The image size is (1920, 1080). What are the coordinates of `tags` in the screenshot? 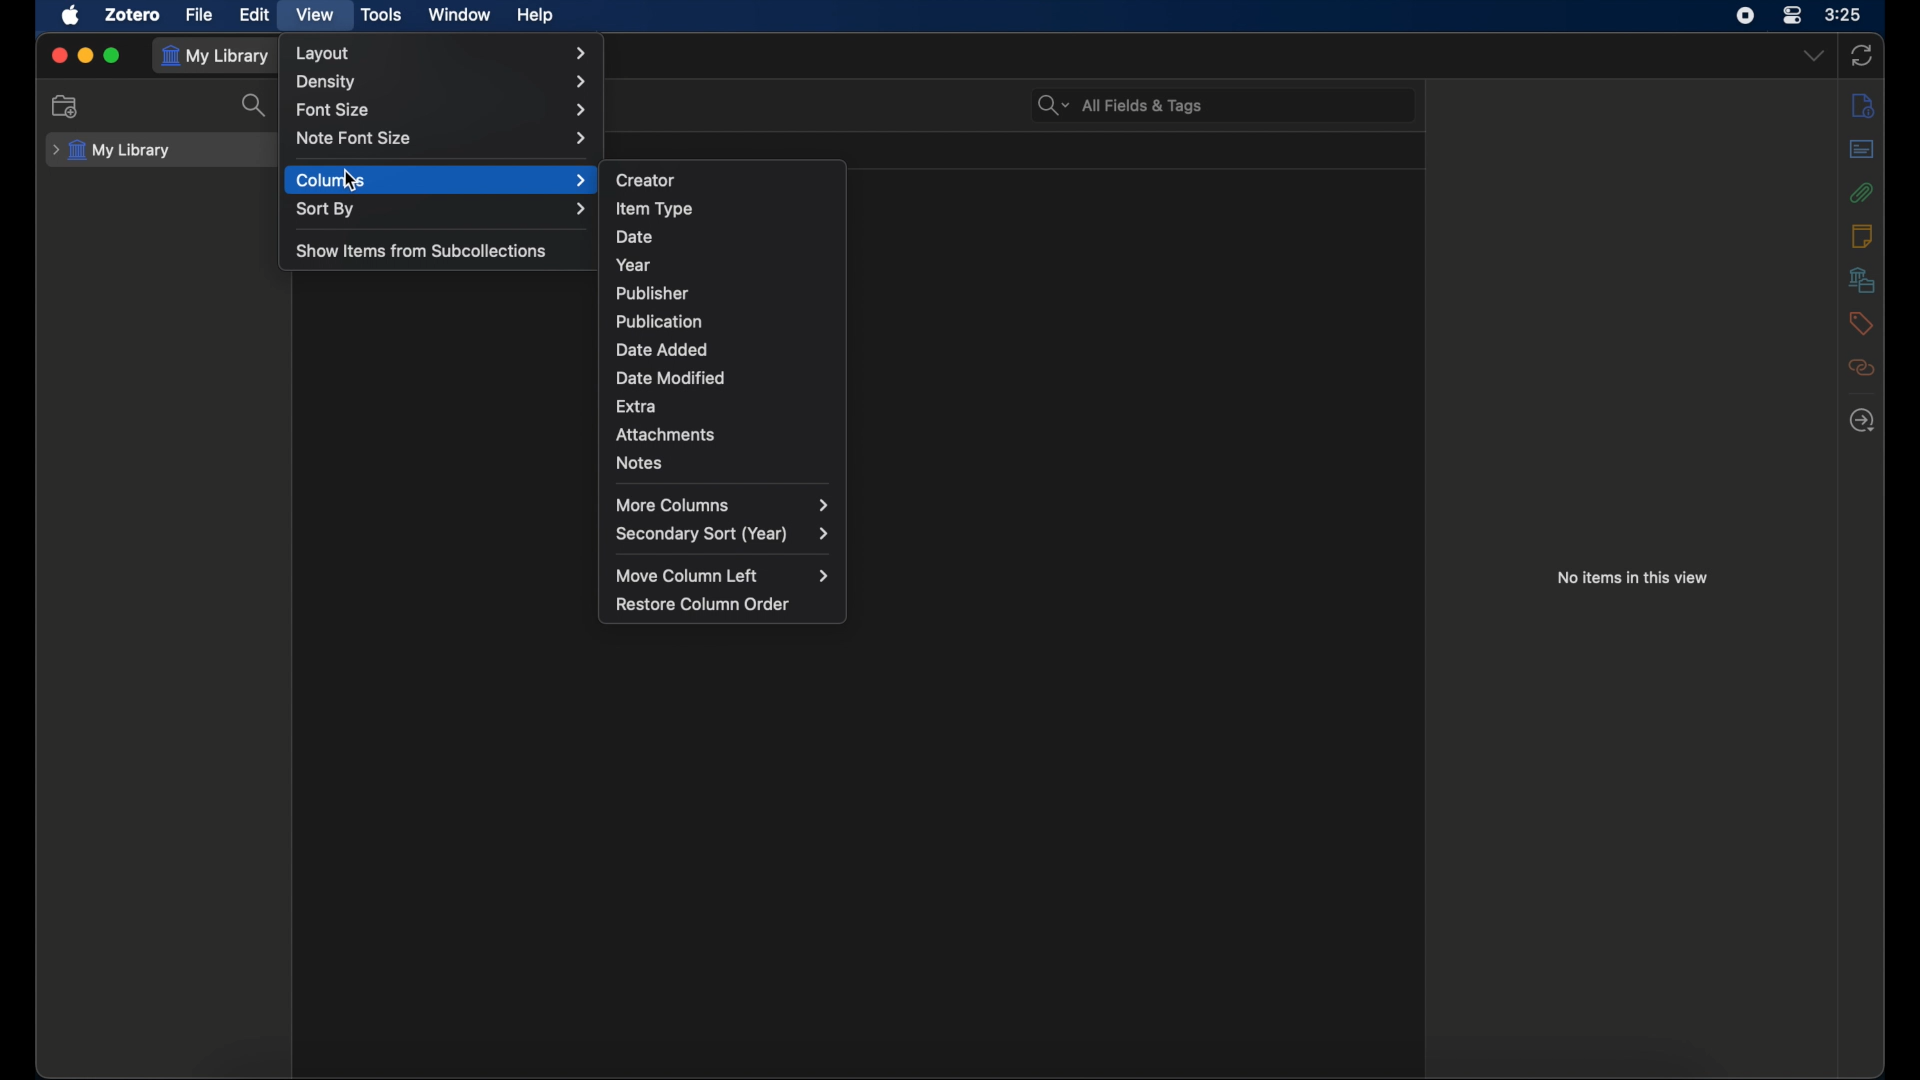 It's located at (1861, 323).